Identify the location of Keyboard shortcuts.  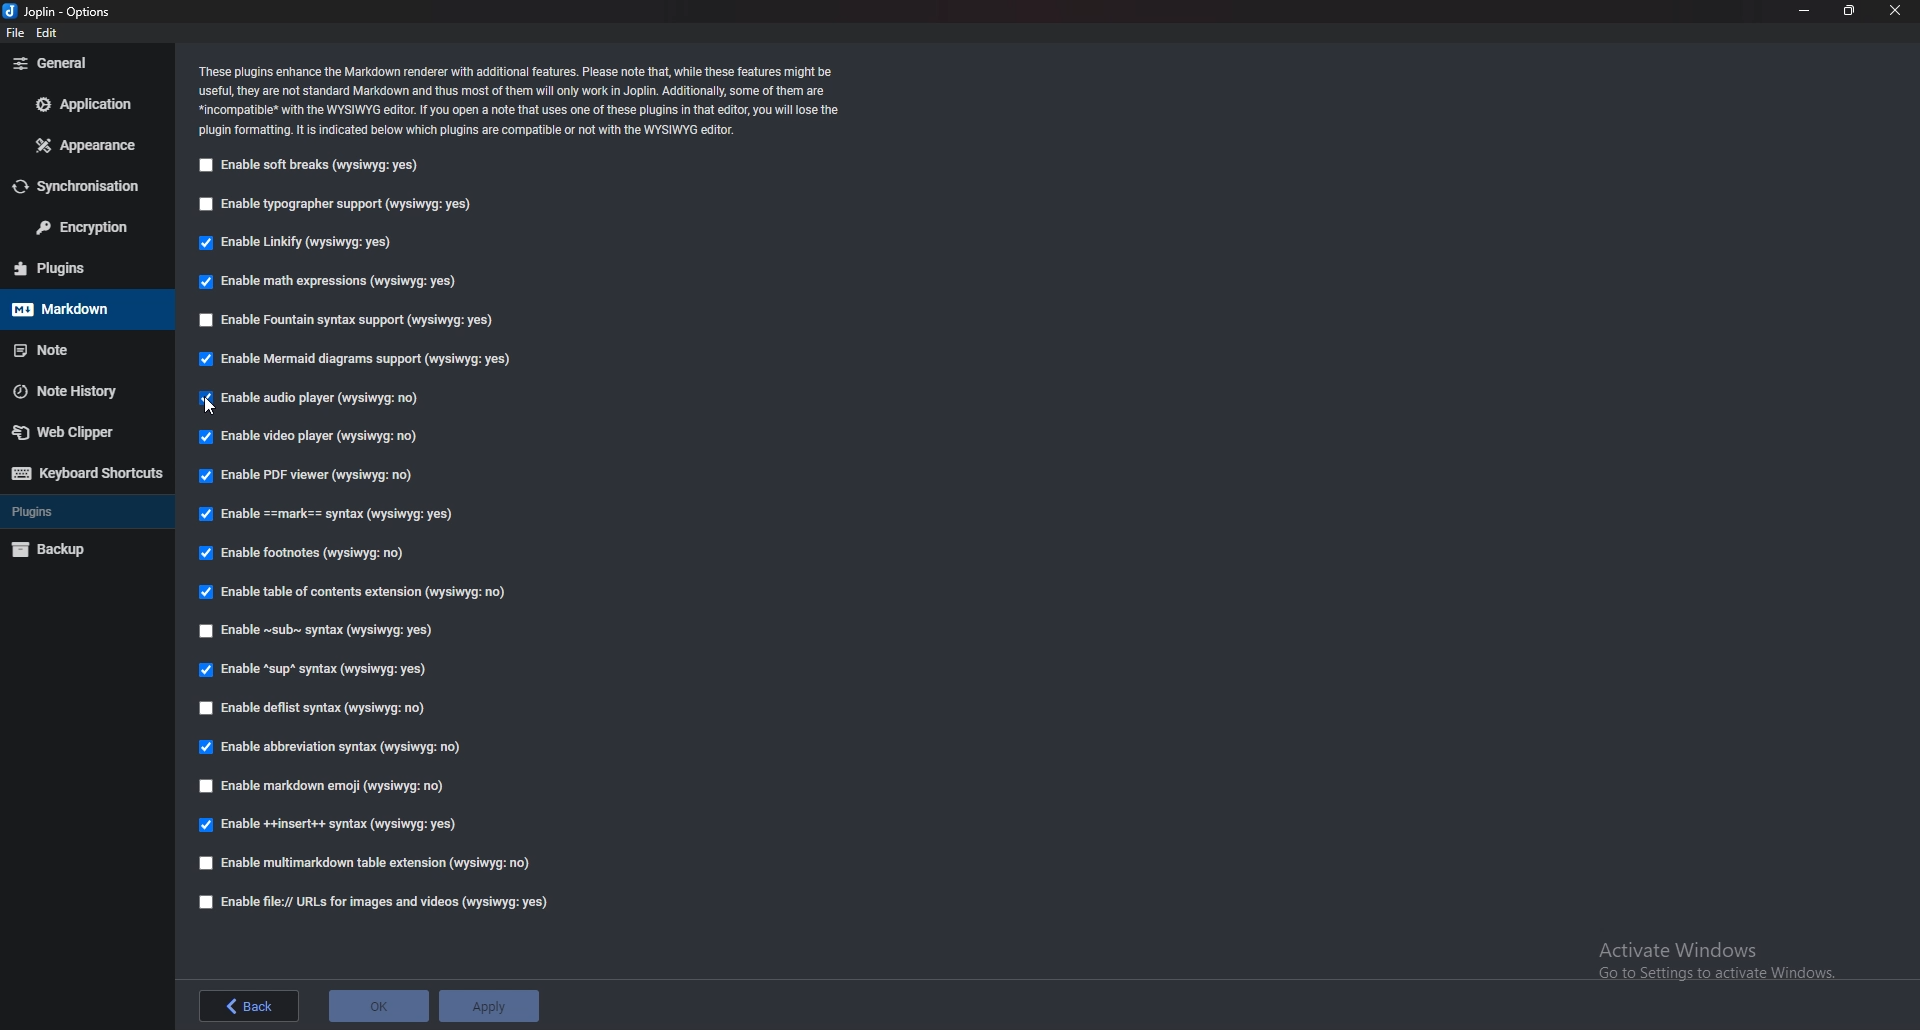
(87, 473).